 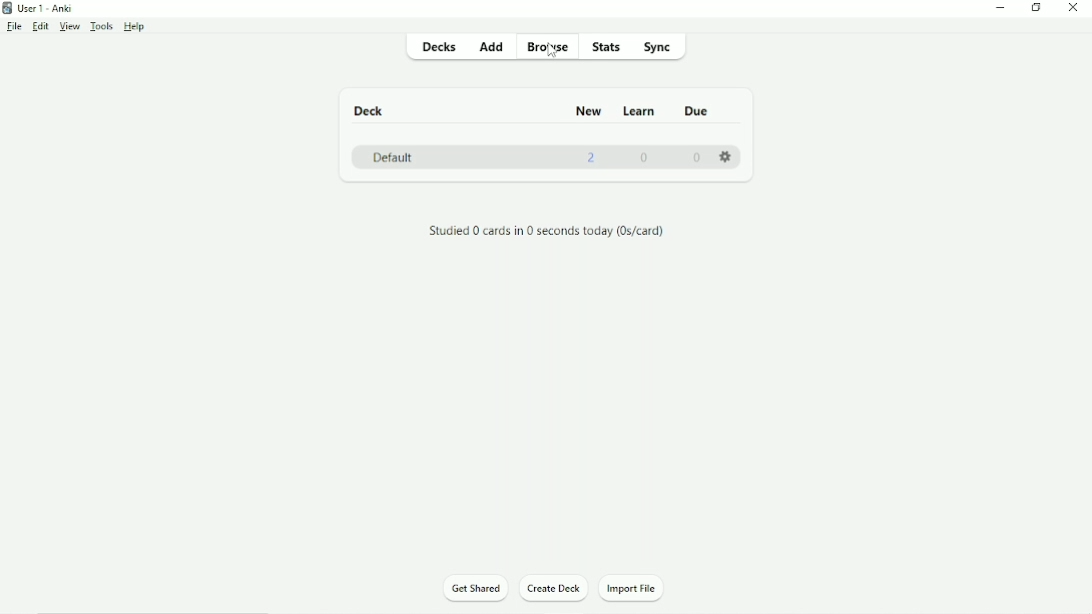 What do you see at coordinates (696, 160) in the screenshot?
I see `0` at bounding box center [696, 160].